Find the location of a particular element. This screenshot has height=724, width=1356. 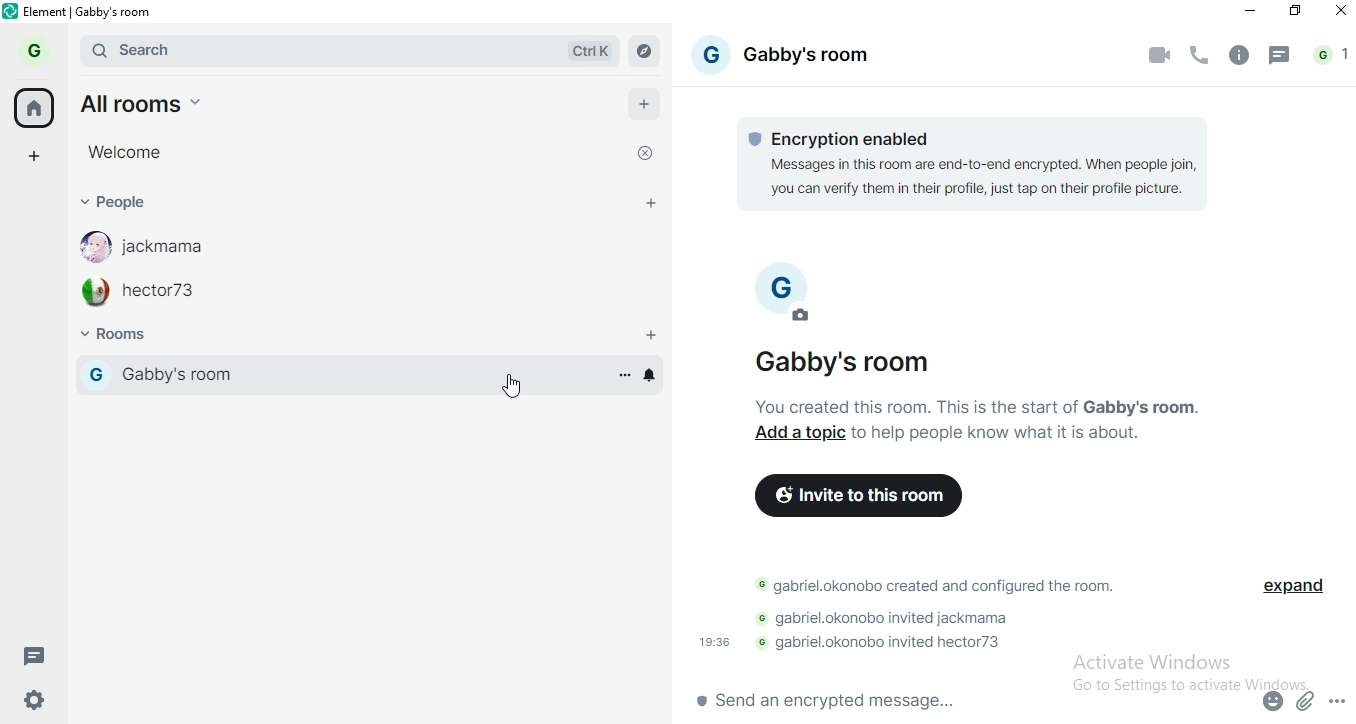

voice call is located at coordinates (1198, 52).